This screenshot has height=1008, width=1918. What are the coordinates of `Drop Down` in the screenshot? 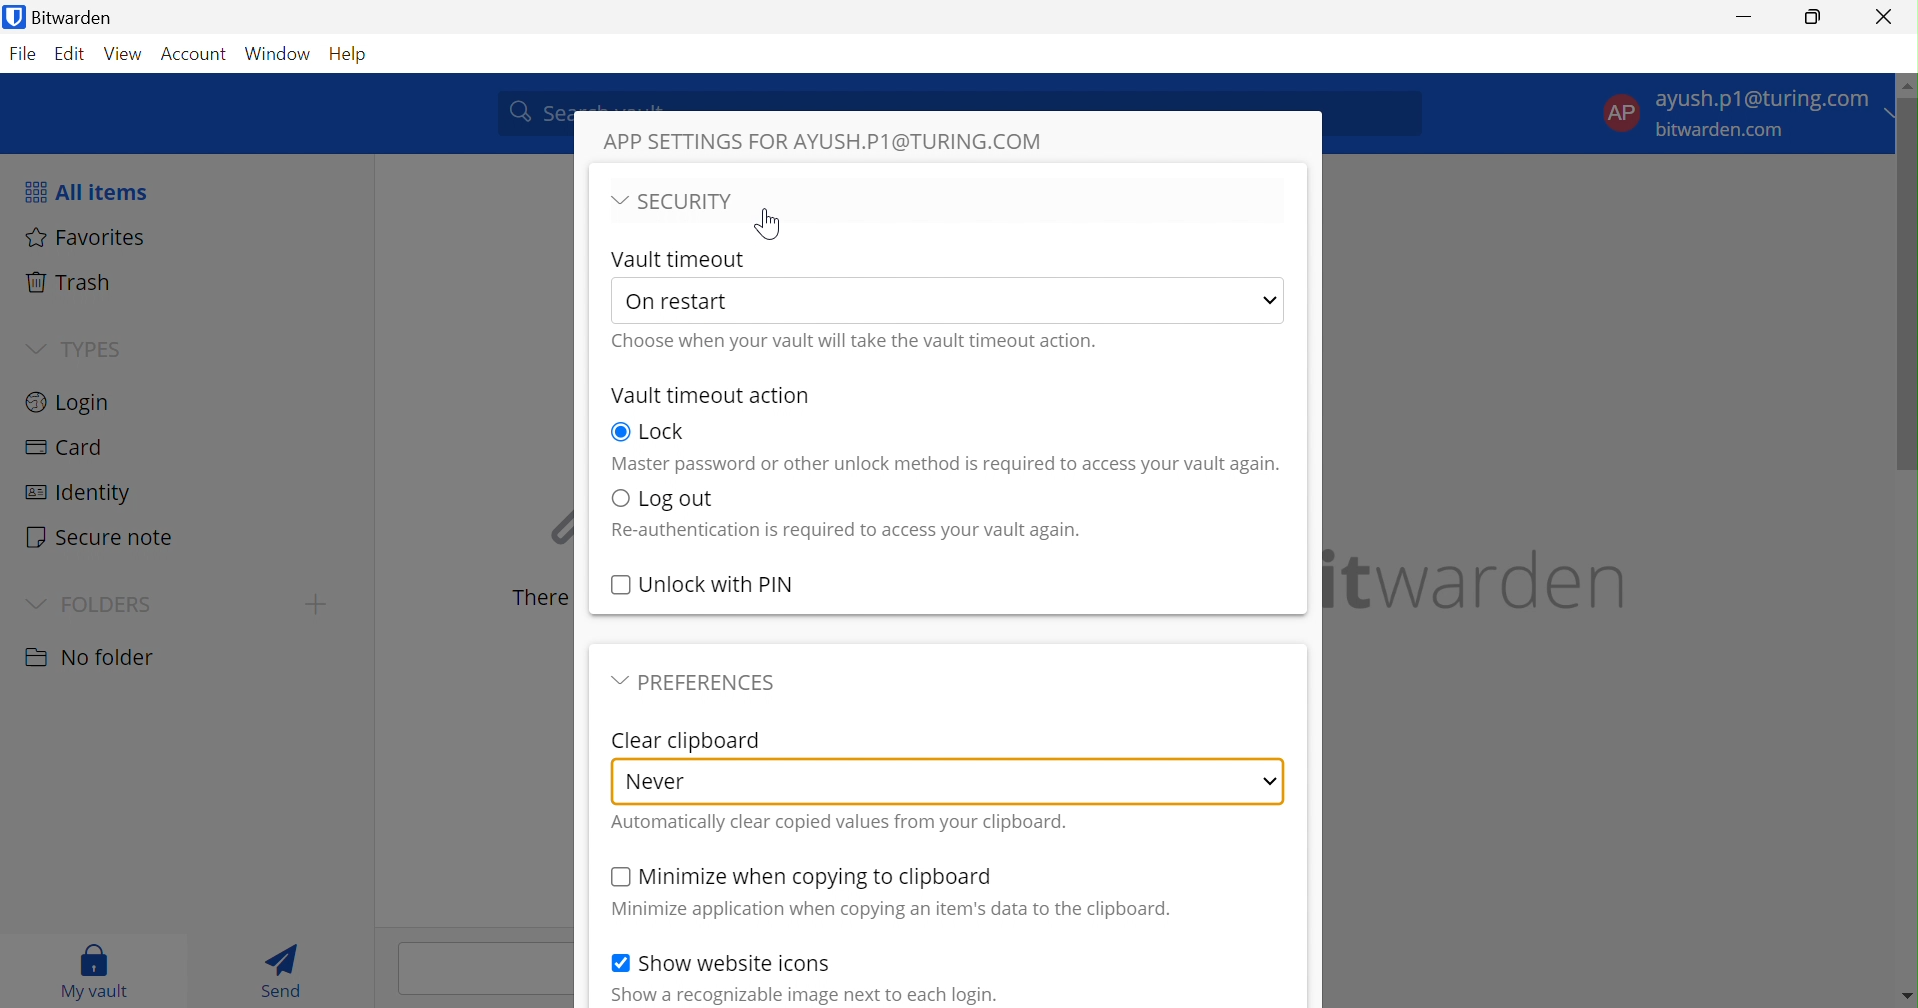 It's located at (1271, 780).